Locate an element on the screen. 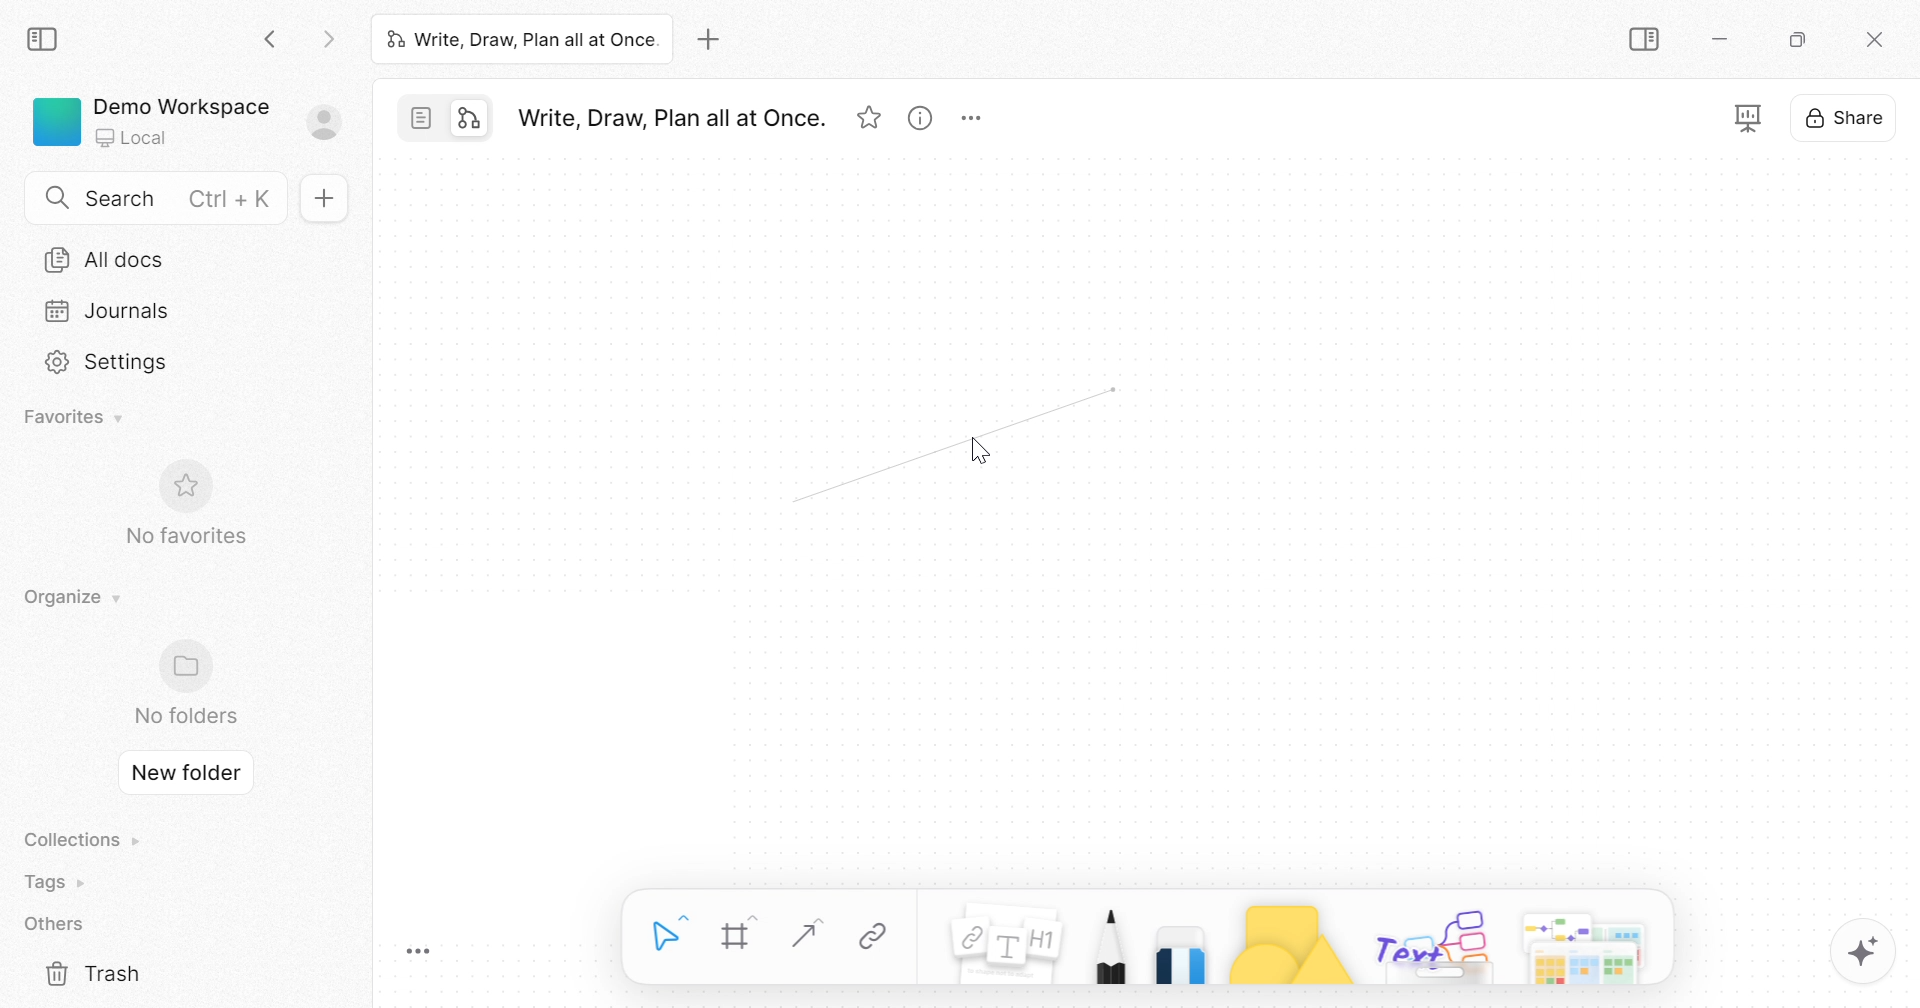 Image resolution: width=1920 pixels, height=1008 pixels. Favorites is located at coordinates (77, 415).